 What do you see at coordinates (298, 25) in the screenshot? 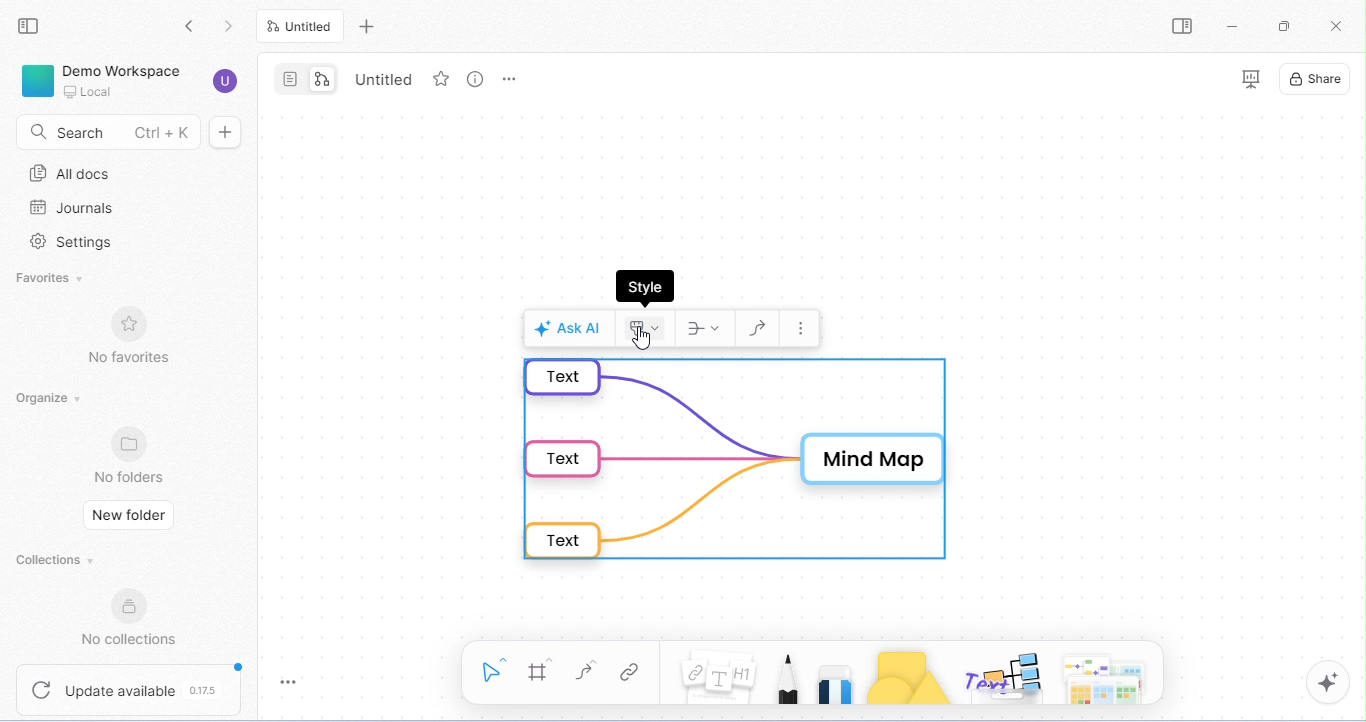
I see `current tab` at bounding box center [298, 25].